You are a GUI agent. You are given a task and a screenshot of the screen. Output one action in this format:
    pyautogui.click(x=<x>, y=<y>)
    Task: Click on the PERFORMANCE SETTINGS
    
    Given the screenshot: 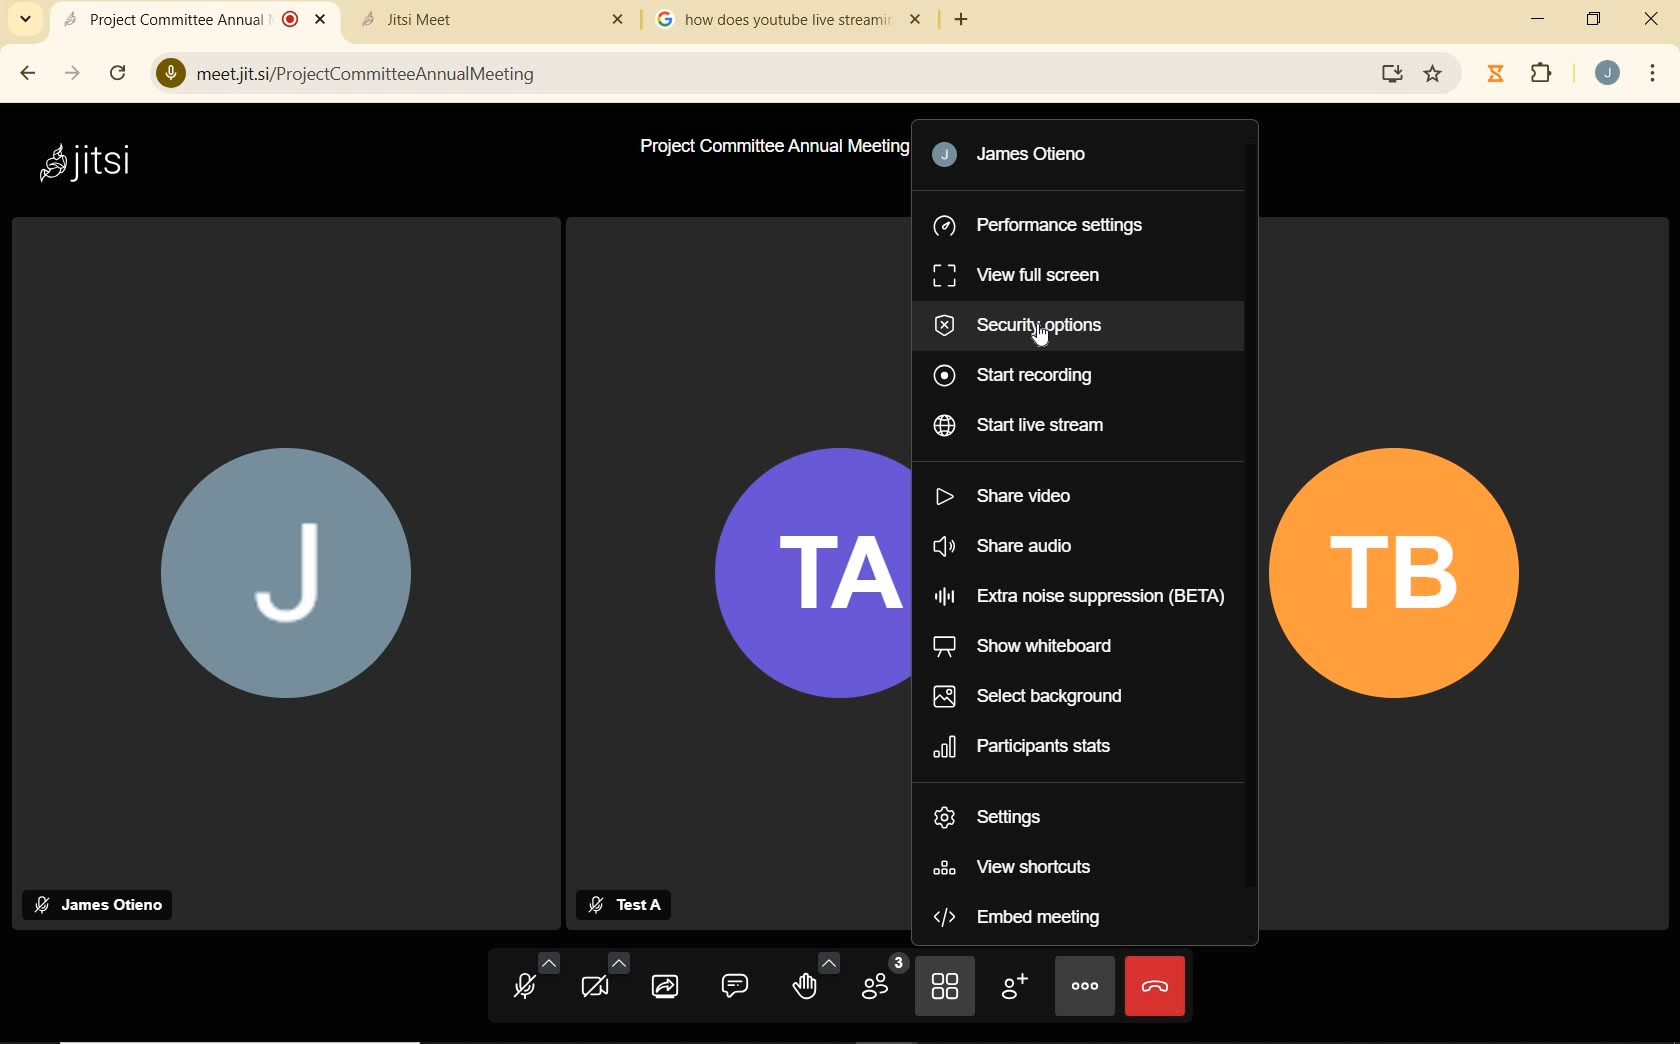 What is the action you would take?
    pyautogui.click(x=1039, y=224)
    